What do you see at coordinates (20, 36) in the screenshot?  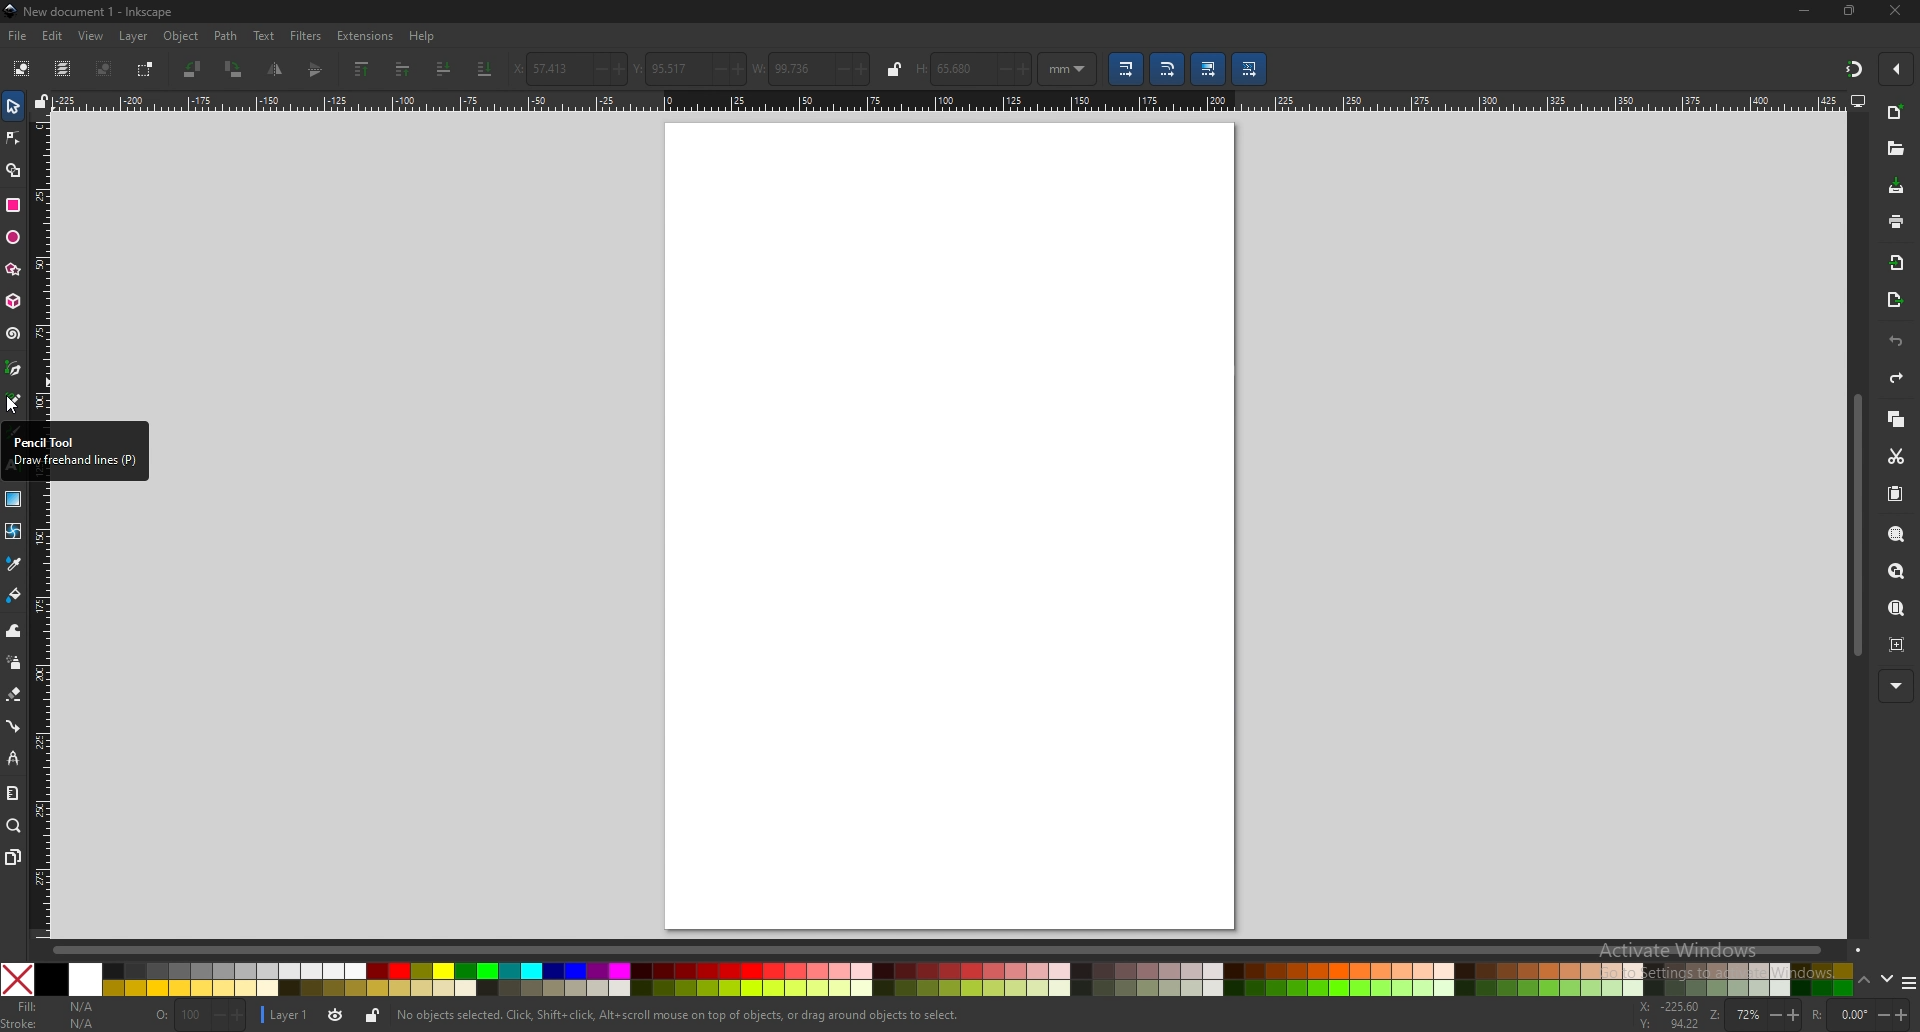 I see `file` at bounding box center [20, 36].